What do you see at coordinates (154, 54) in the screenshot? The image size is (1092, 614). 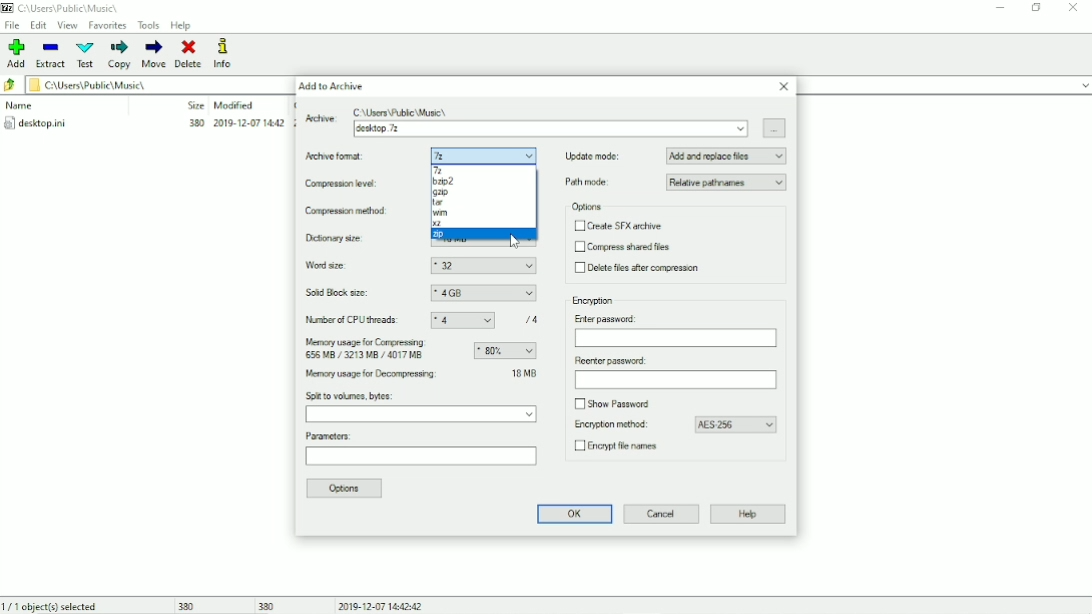 I see `Move` at bounding box center [154, 54].